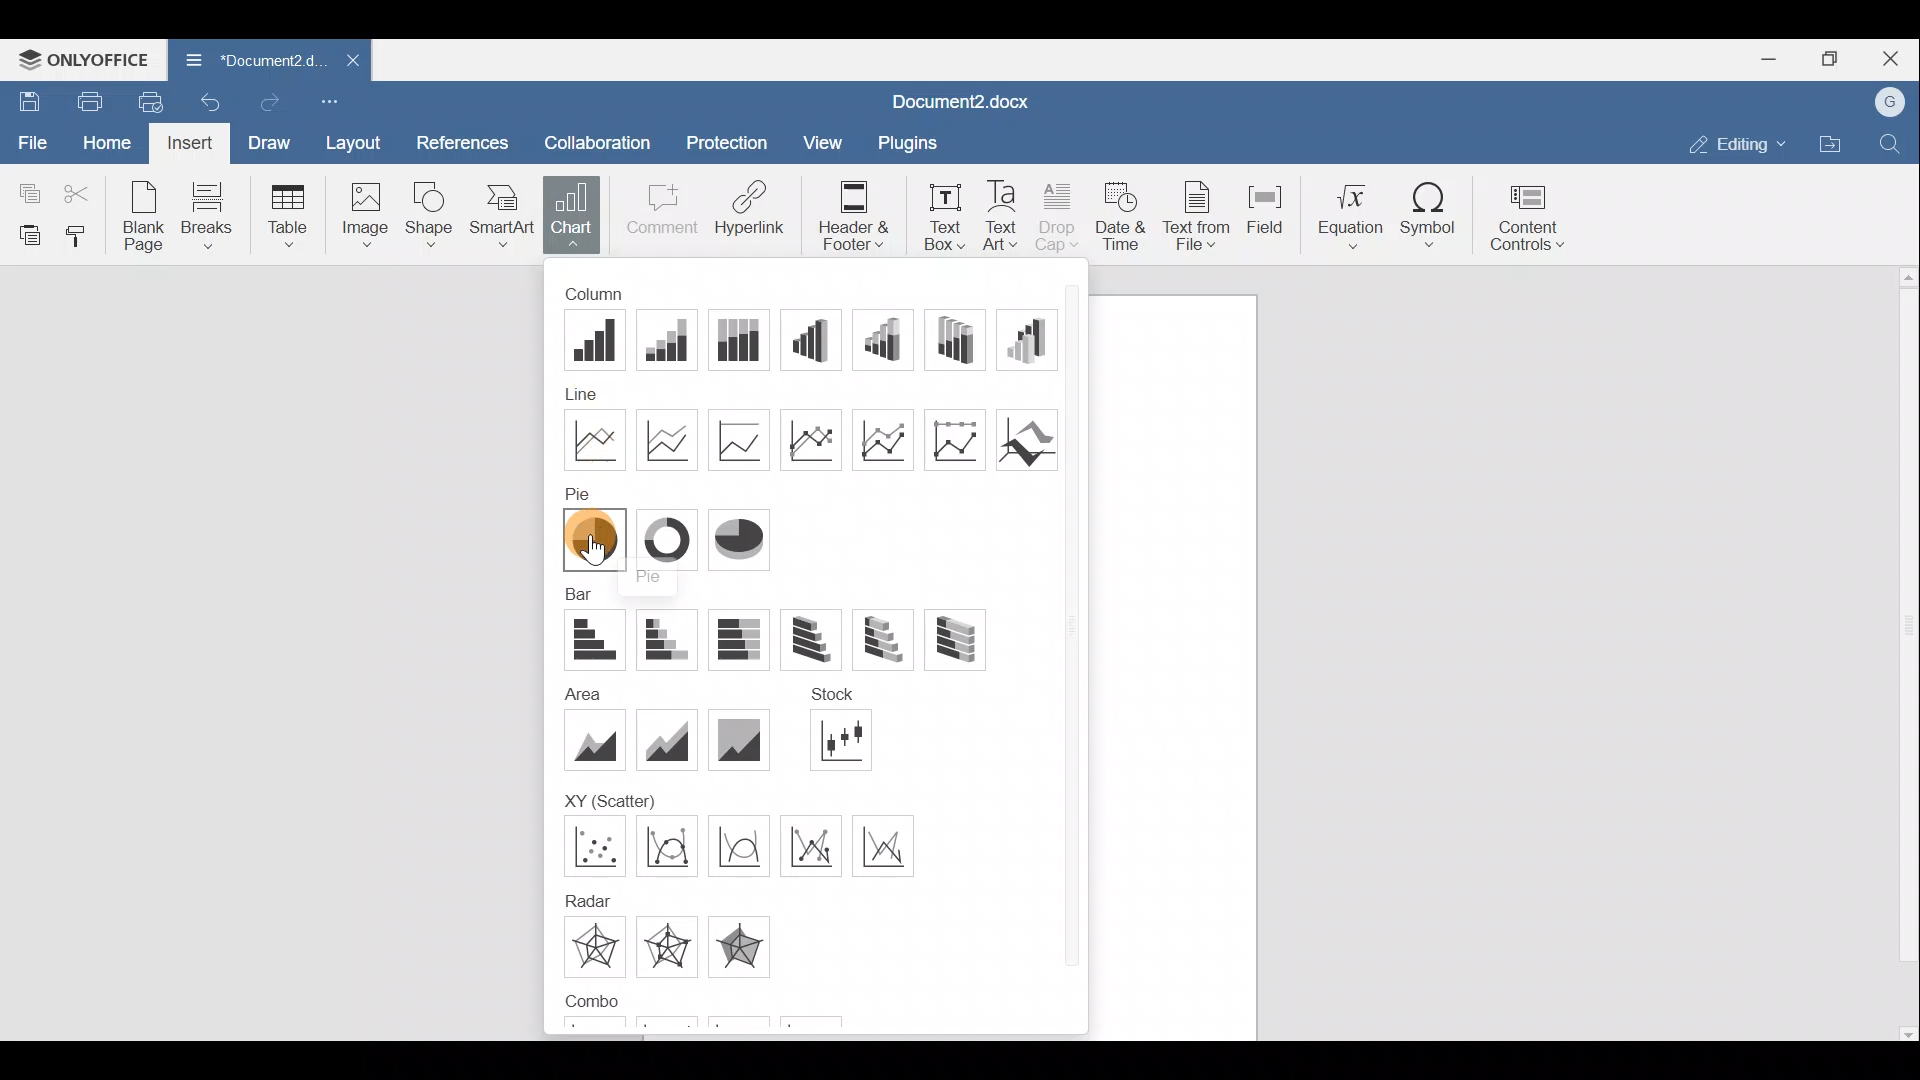 This screenshot has height=1080, width=1920. I want to click on Blank page, so click(139, 214).